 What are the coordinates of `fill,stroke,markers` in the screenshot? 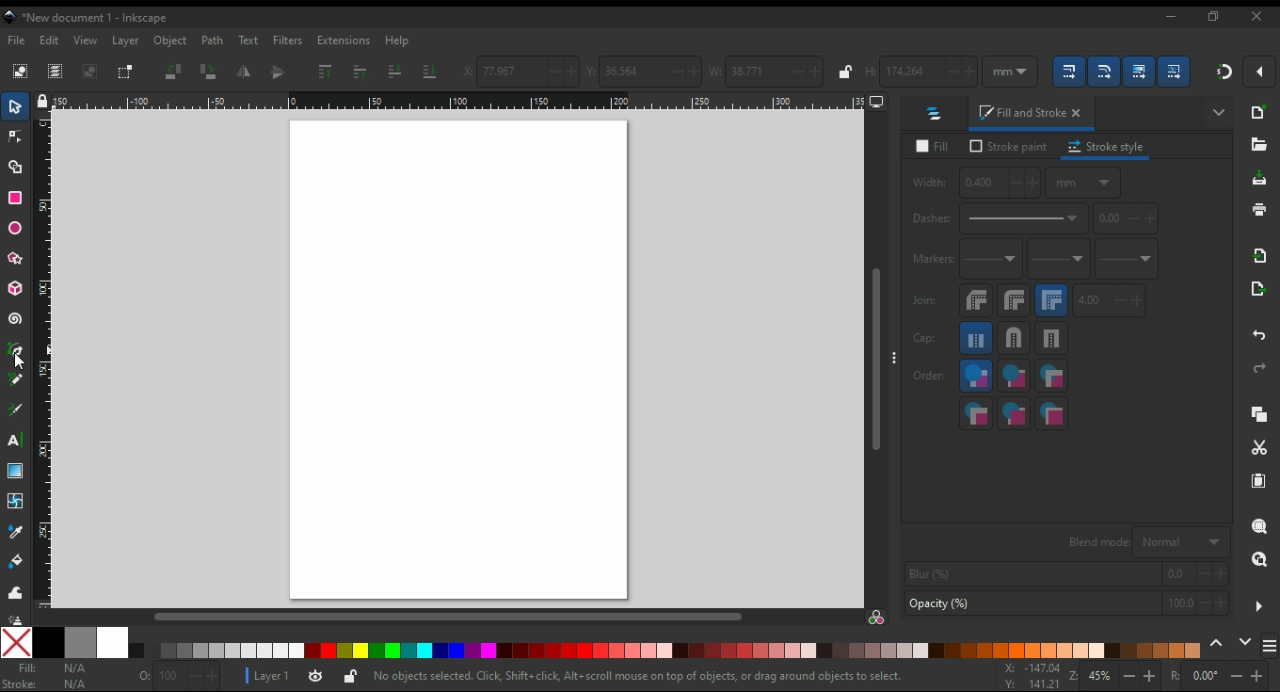 It's located at (975, 376).